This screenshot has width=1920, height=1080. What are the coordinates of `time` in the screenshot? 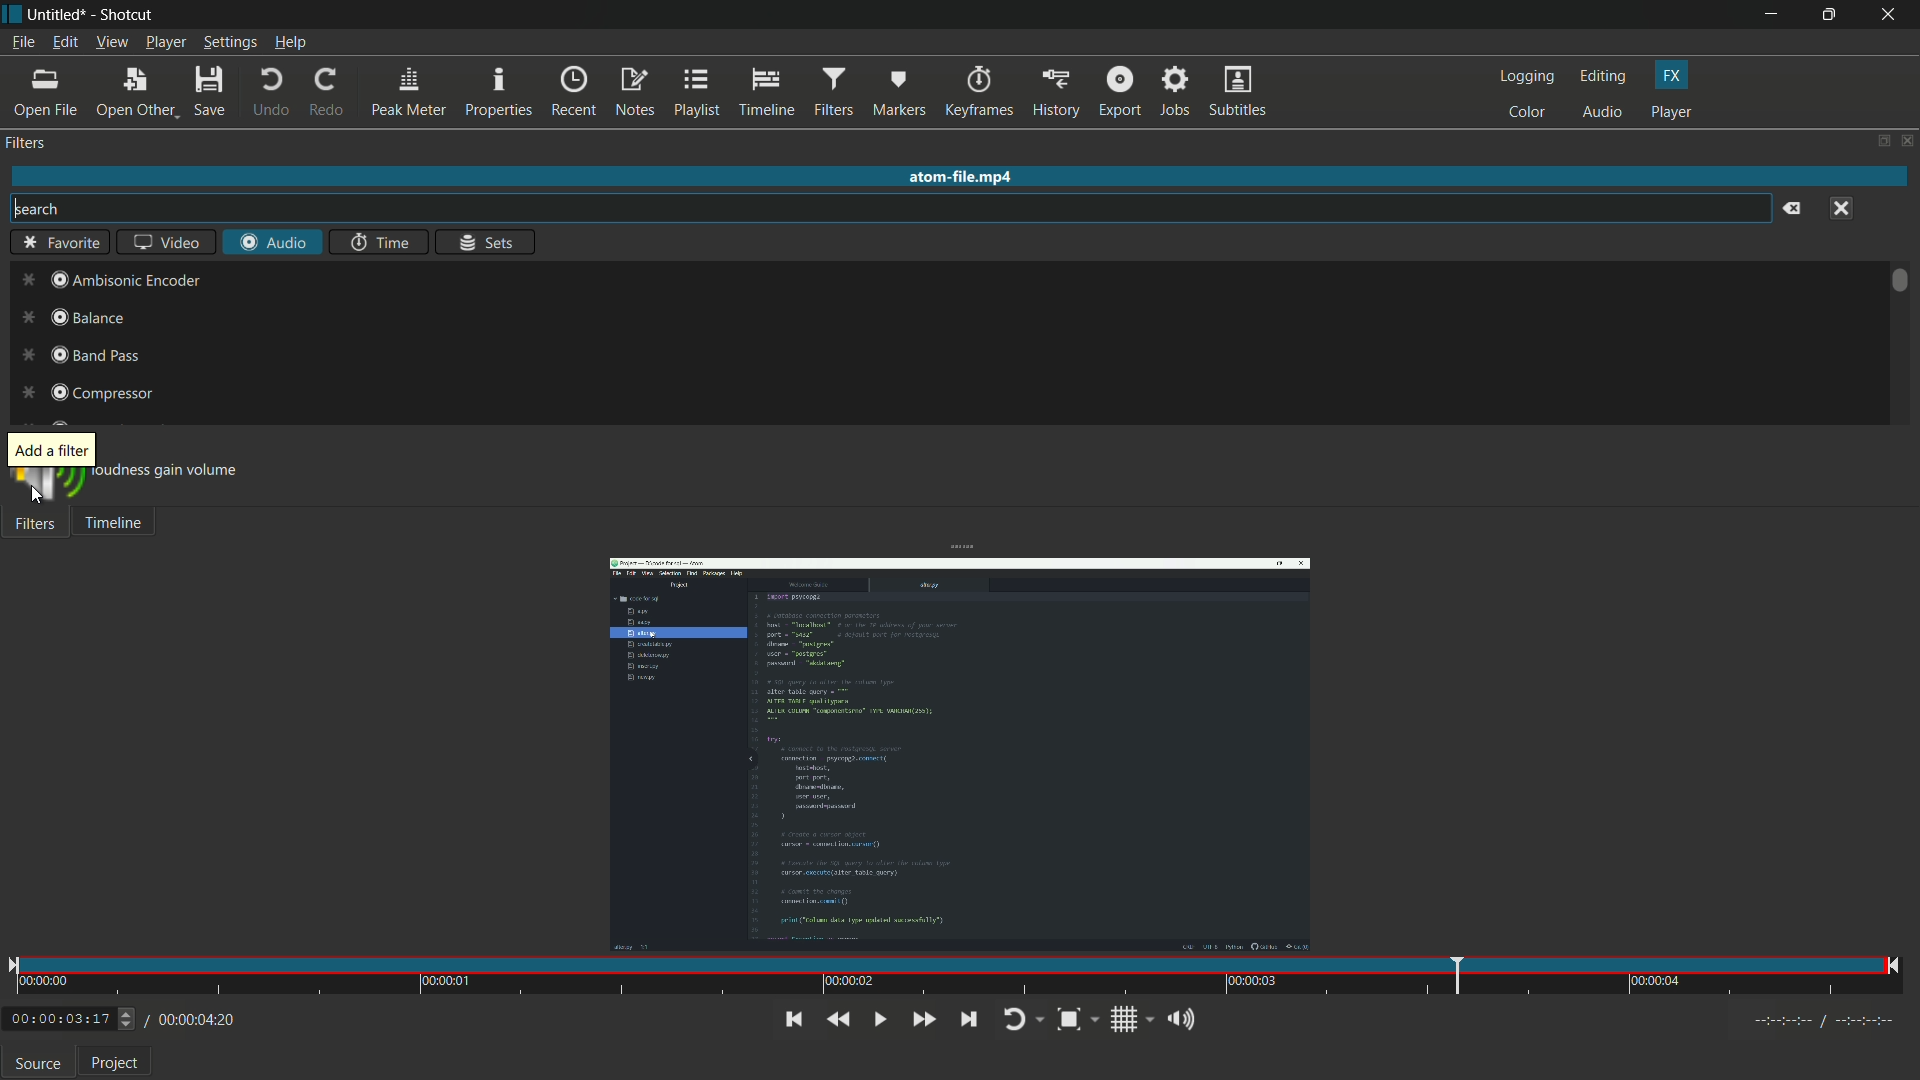 It's located at (380, 242).